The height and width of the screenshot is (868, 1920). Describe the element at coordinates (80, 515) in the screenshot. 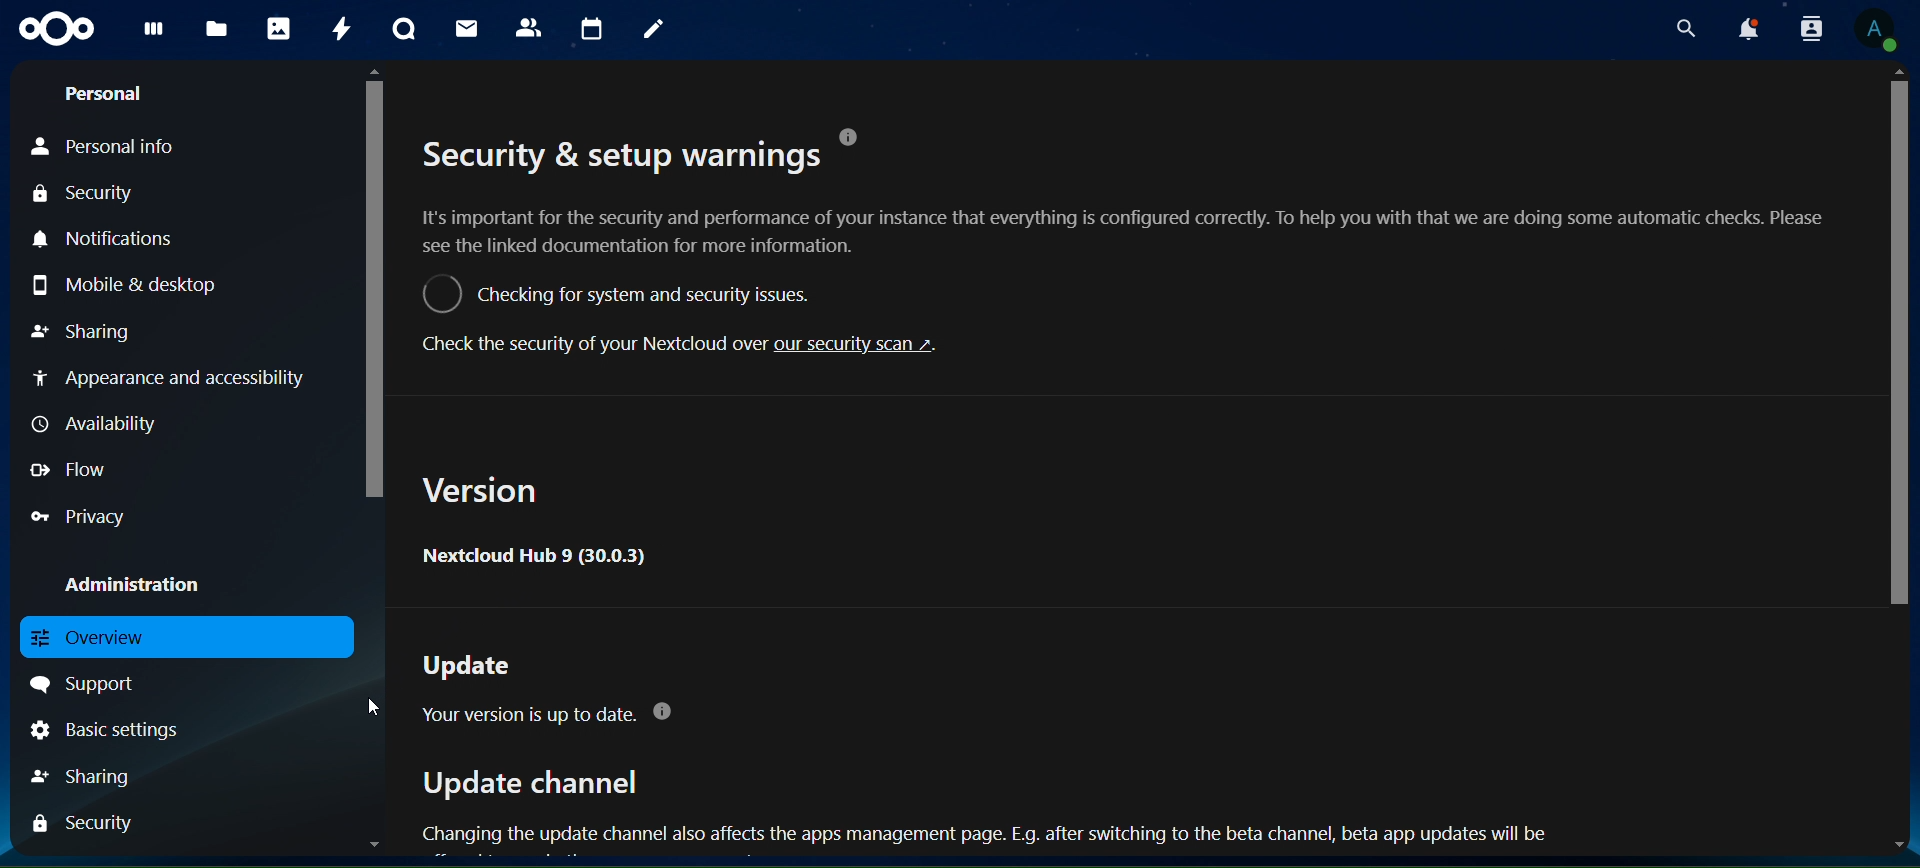

I see `privacy` at that location.